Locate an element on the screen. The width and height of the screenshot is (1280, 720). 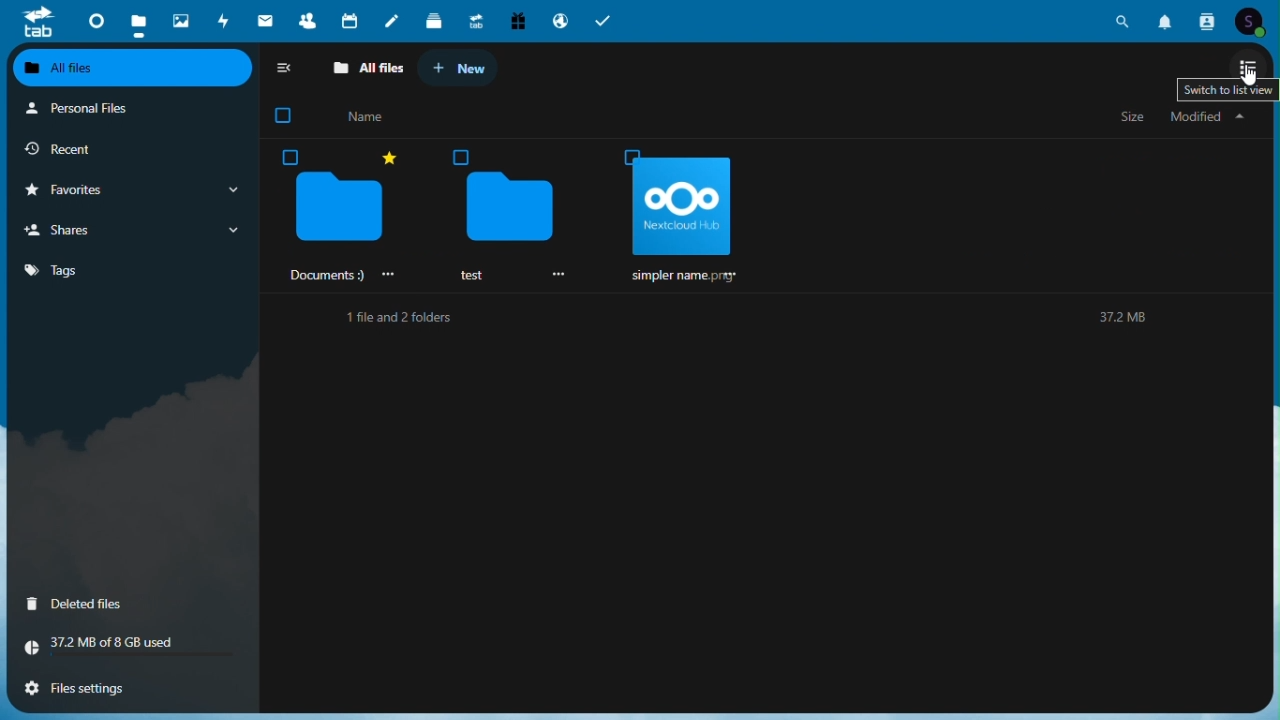
My file is located at coordinates (1207, 120).